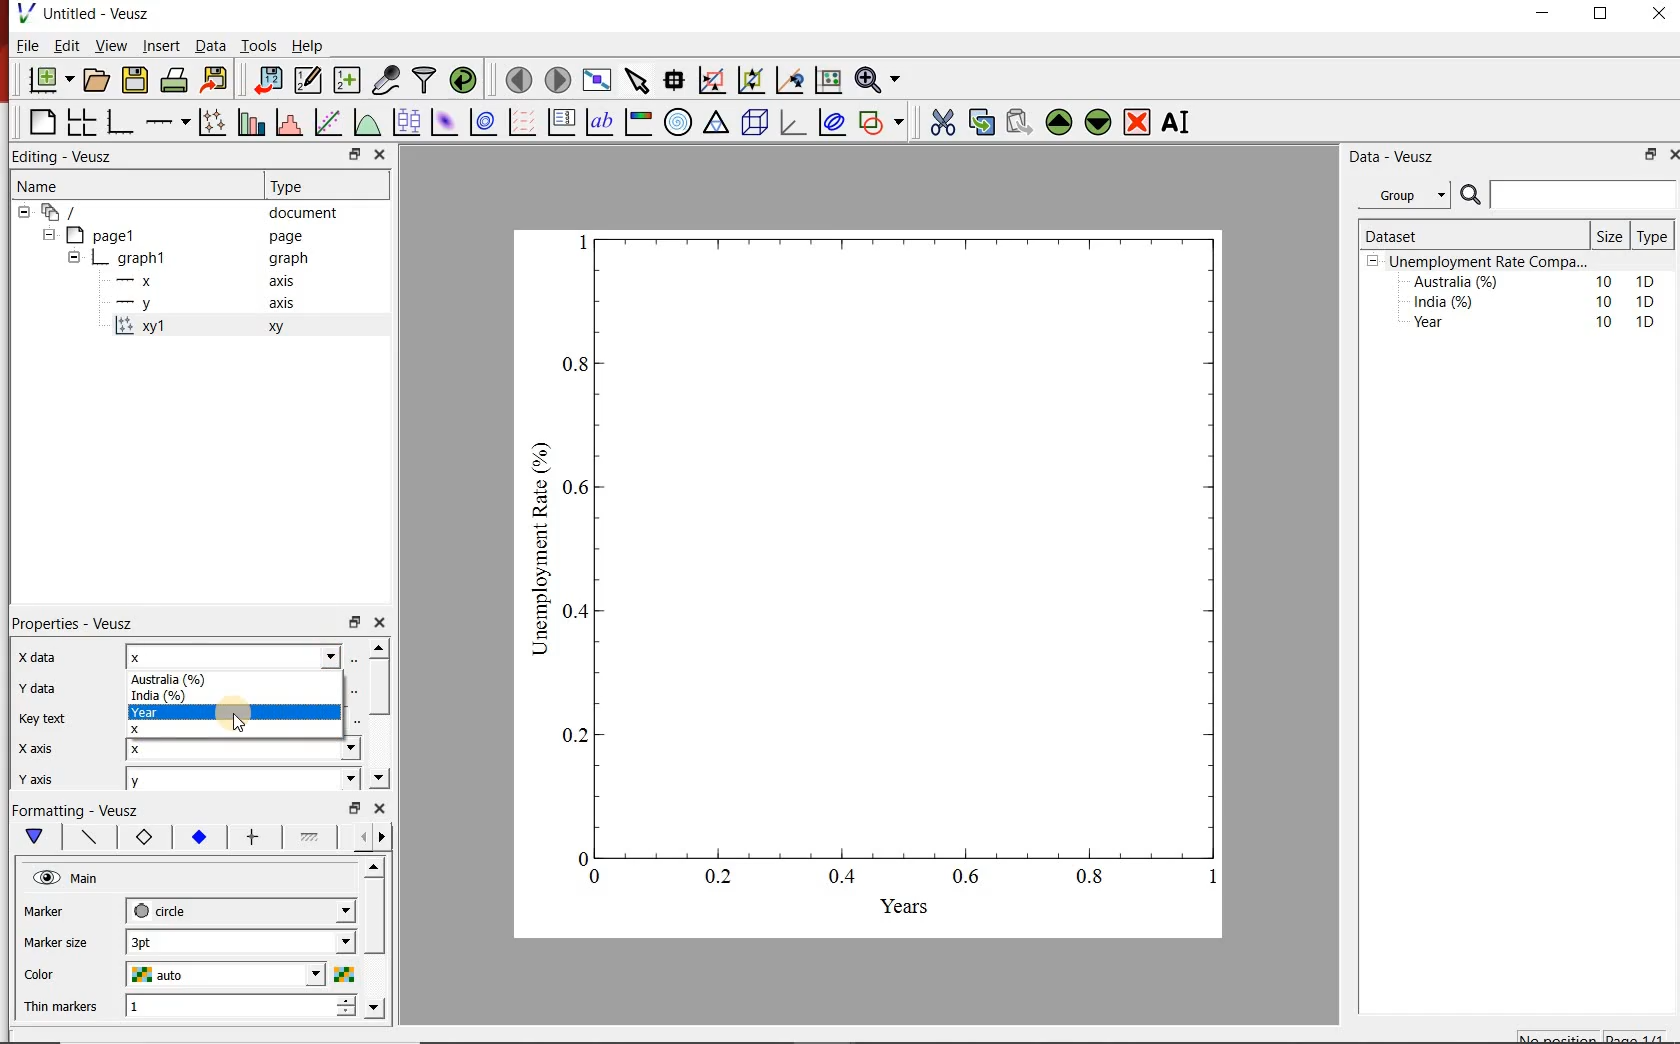 The image size is (1680, 1044). Describe the element at coordinates (375, 933) in the screenshot. I see `scroll bar` at that location.